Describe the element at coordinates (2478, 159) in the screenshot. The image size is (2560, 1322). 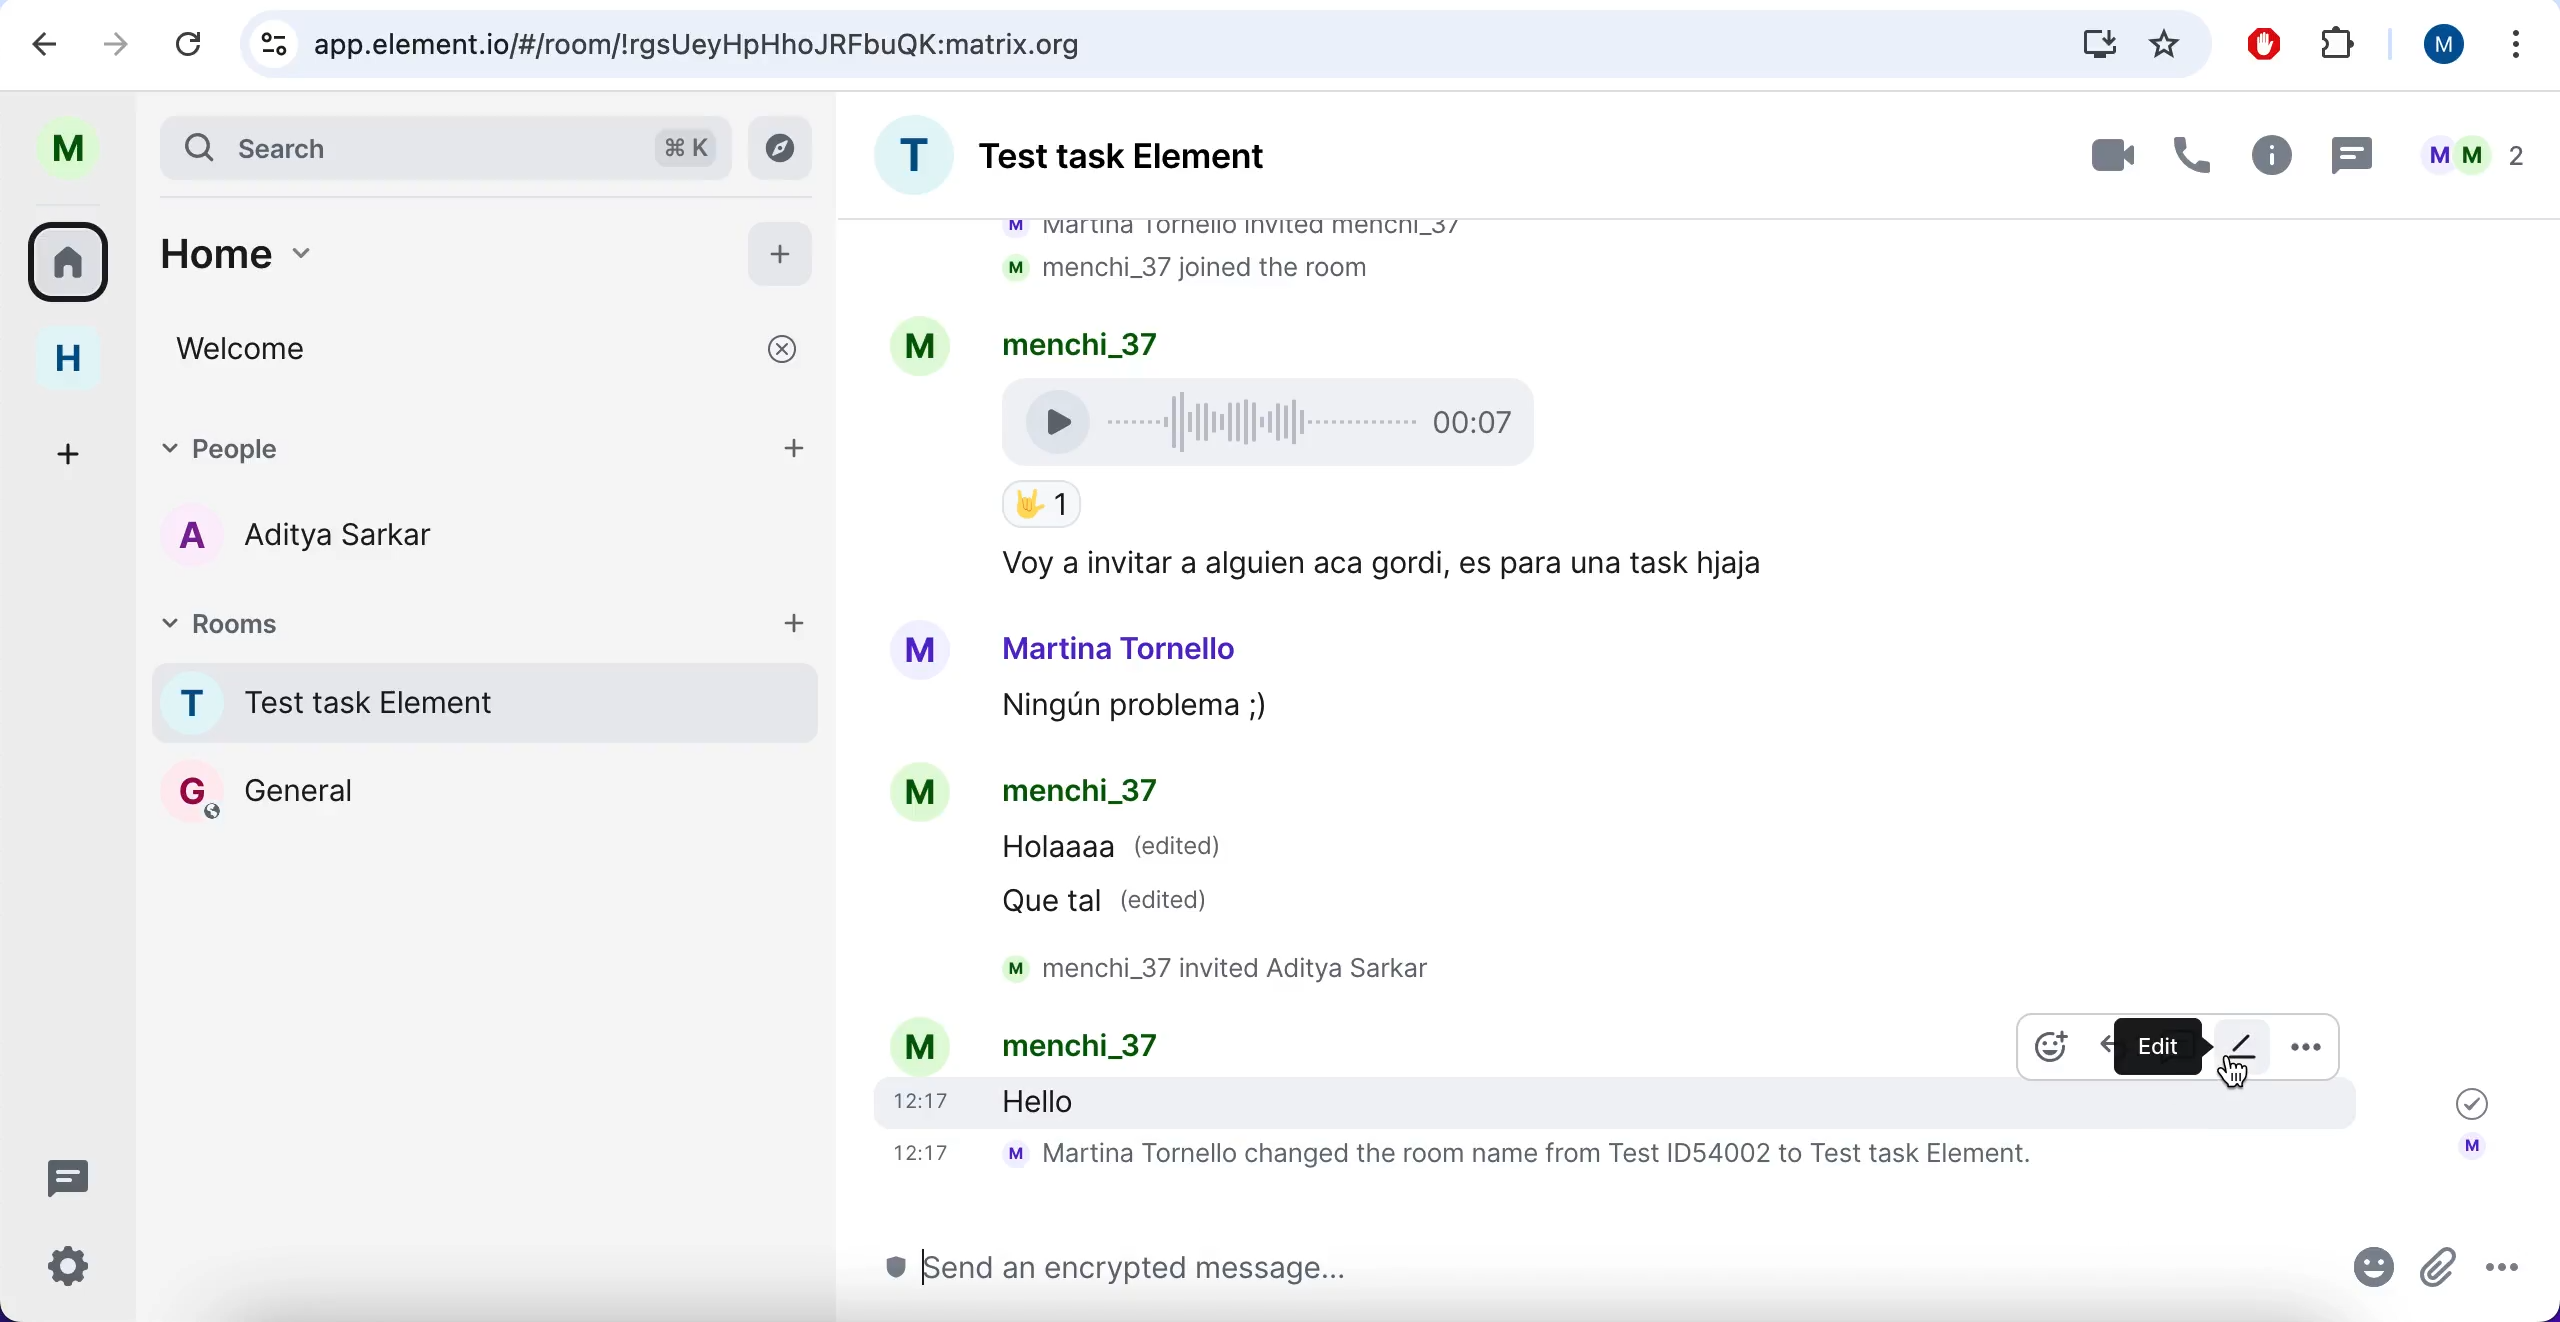
I see `user chats` at that location.